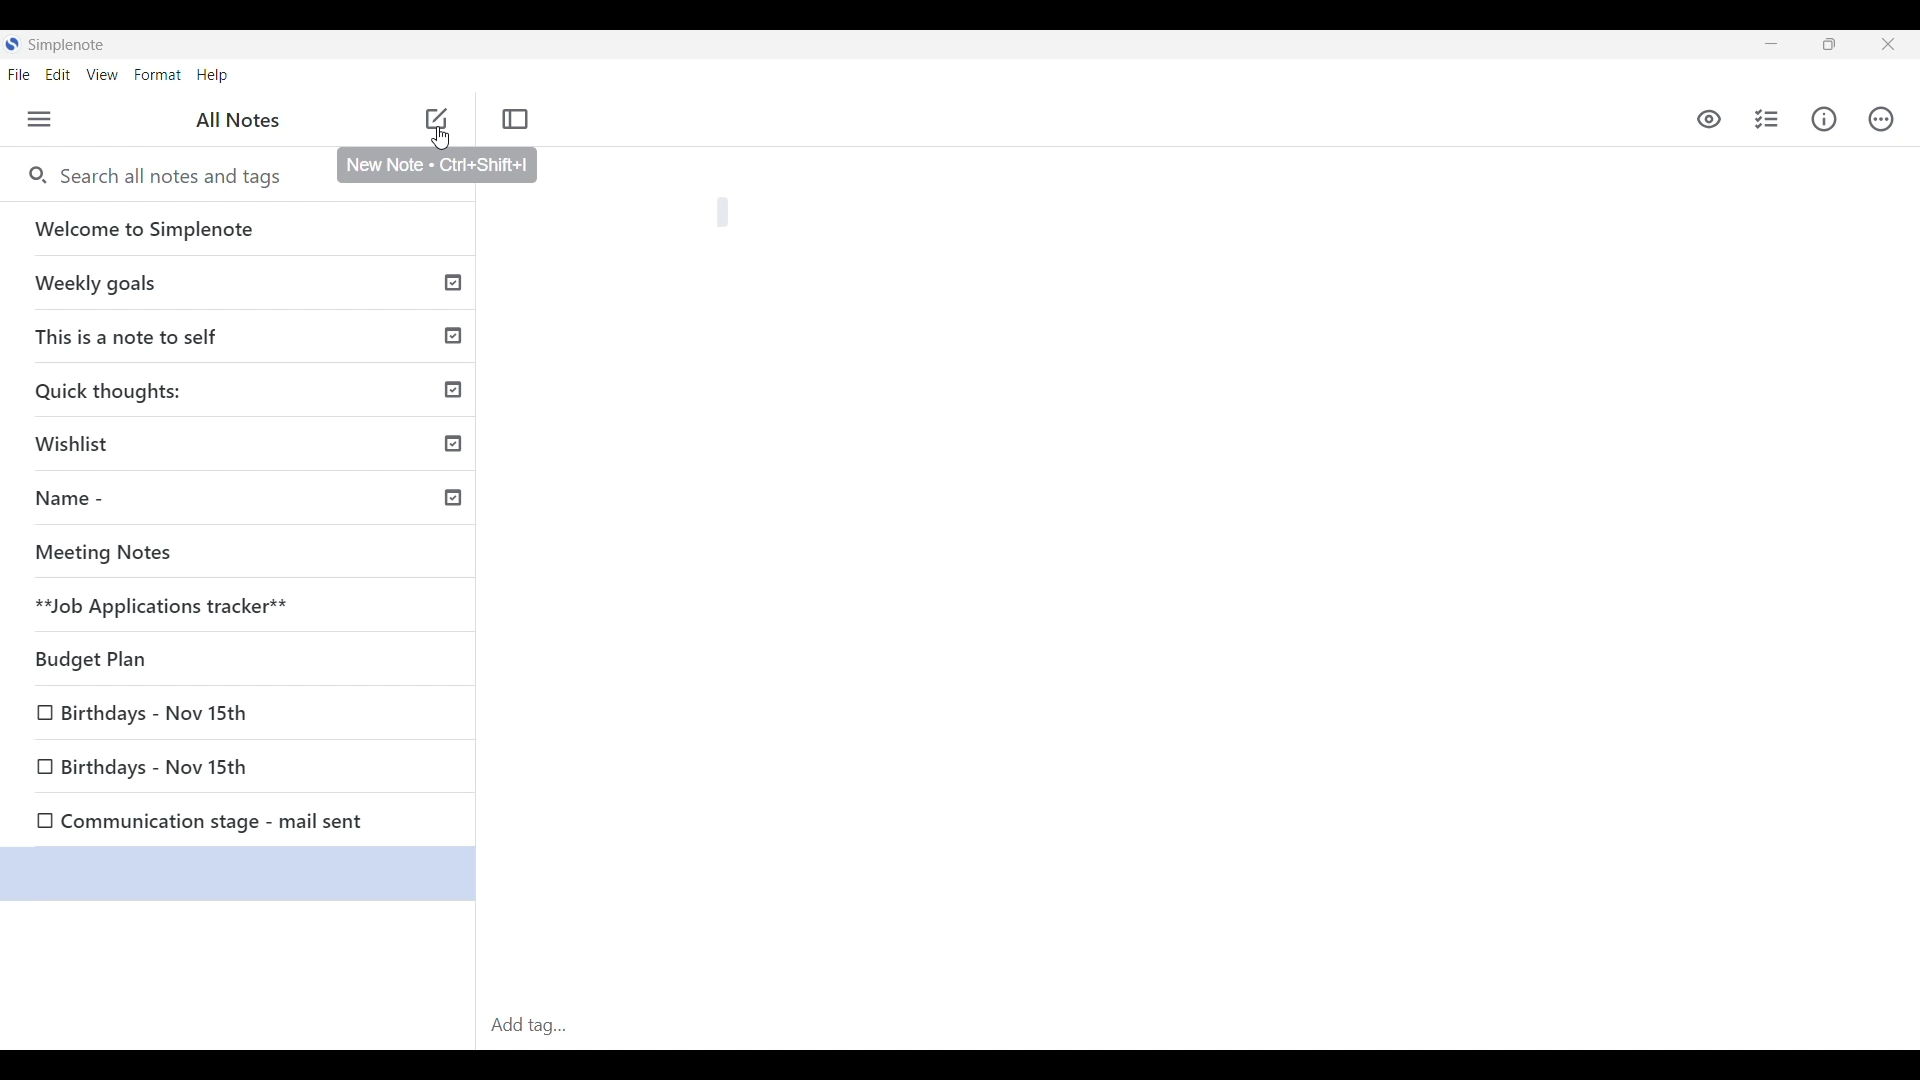  Describe the element at coordinates (1824, 119) in the screenshot. I see `Info` at that location.